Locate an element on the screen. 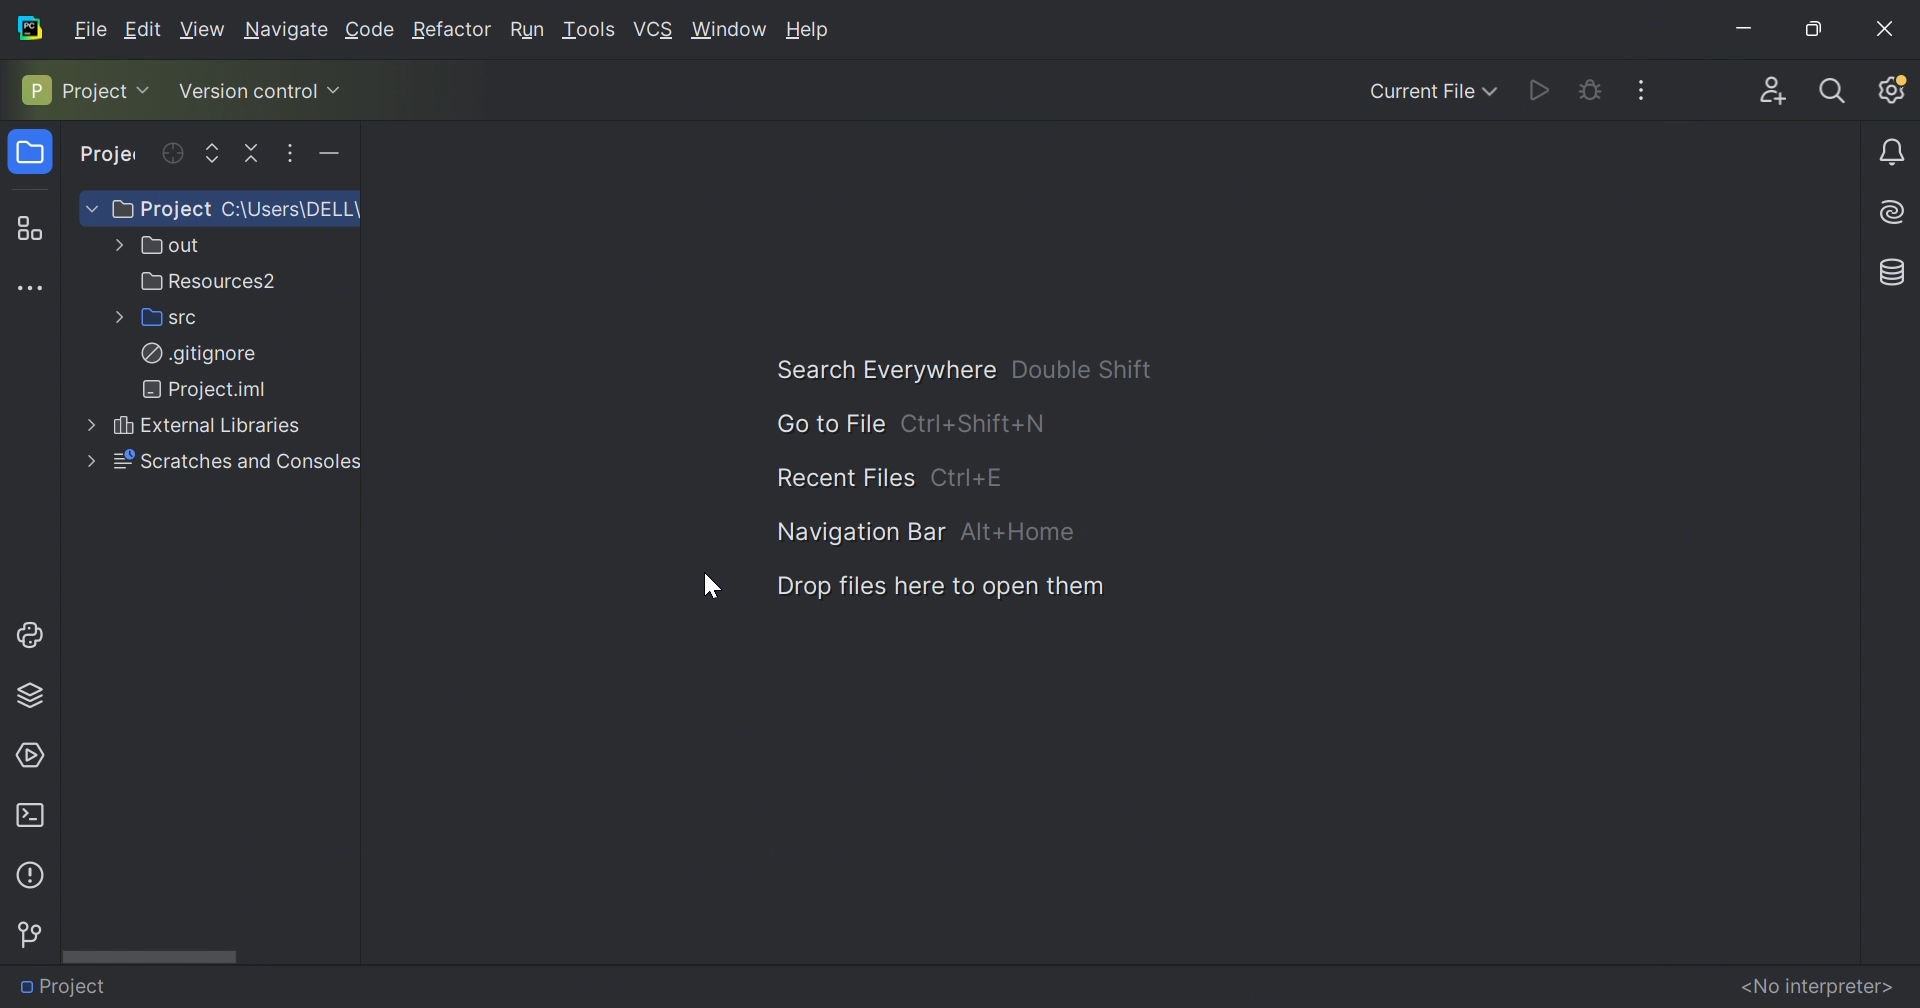 Image resolution: width=1920 pixels, height=1008 pixels. VCS is located at coordinates (654, 29).